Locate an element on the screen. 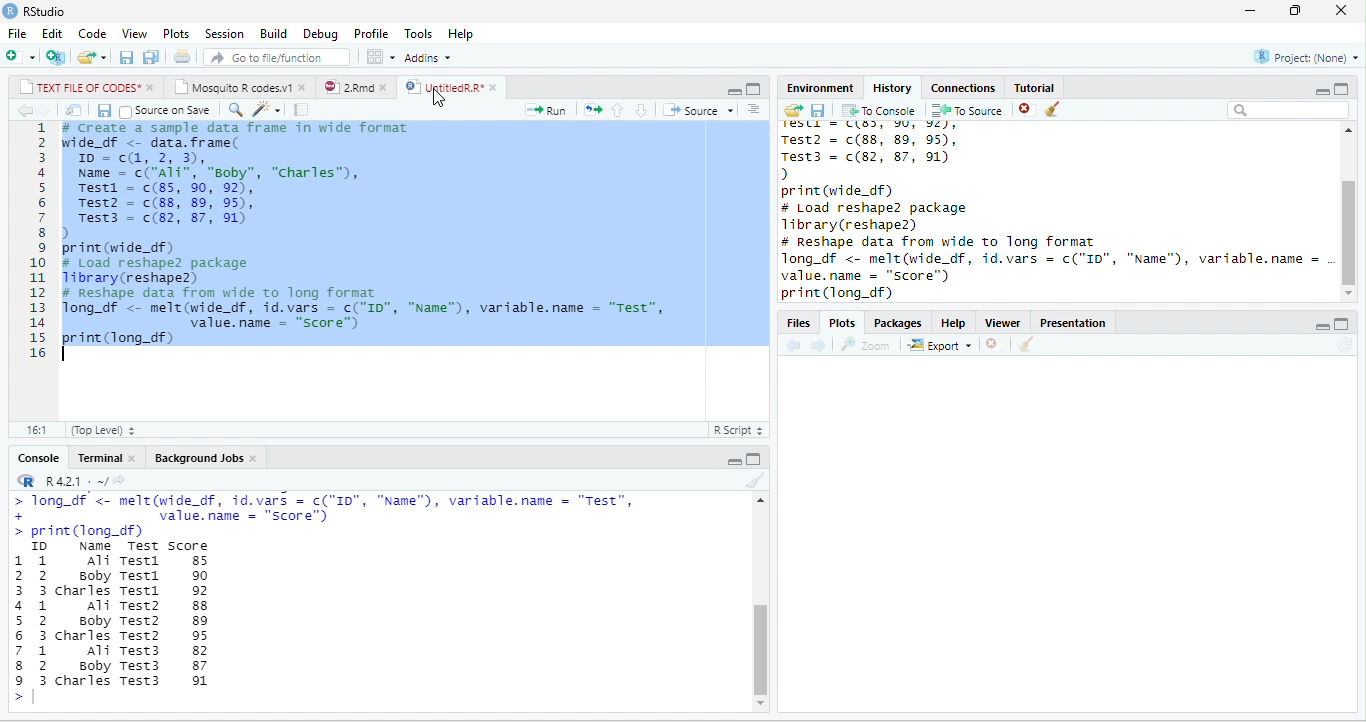  Tutorial is located at coordinates (1034, 87).